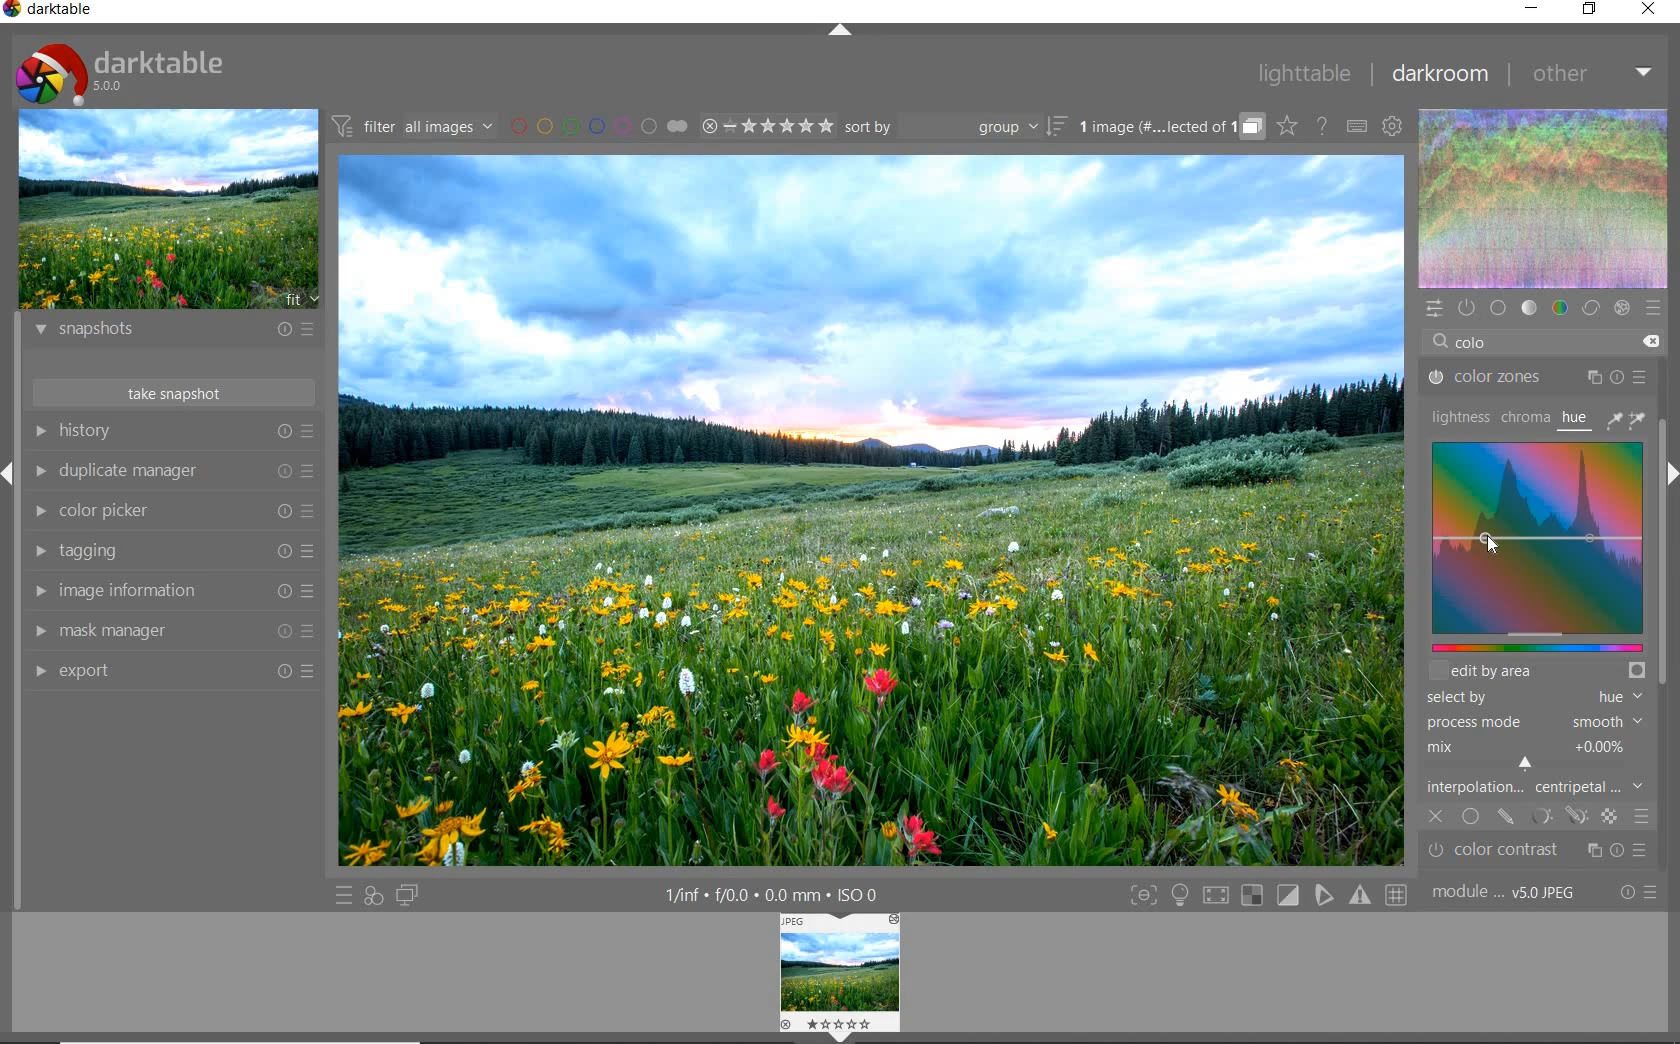  Describe the element at coordinates (171, 392) in the screenshot. I see `take snapshots` at that location.